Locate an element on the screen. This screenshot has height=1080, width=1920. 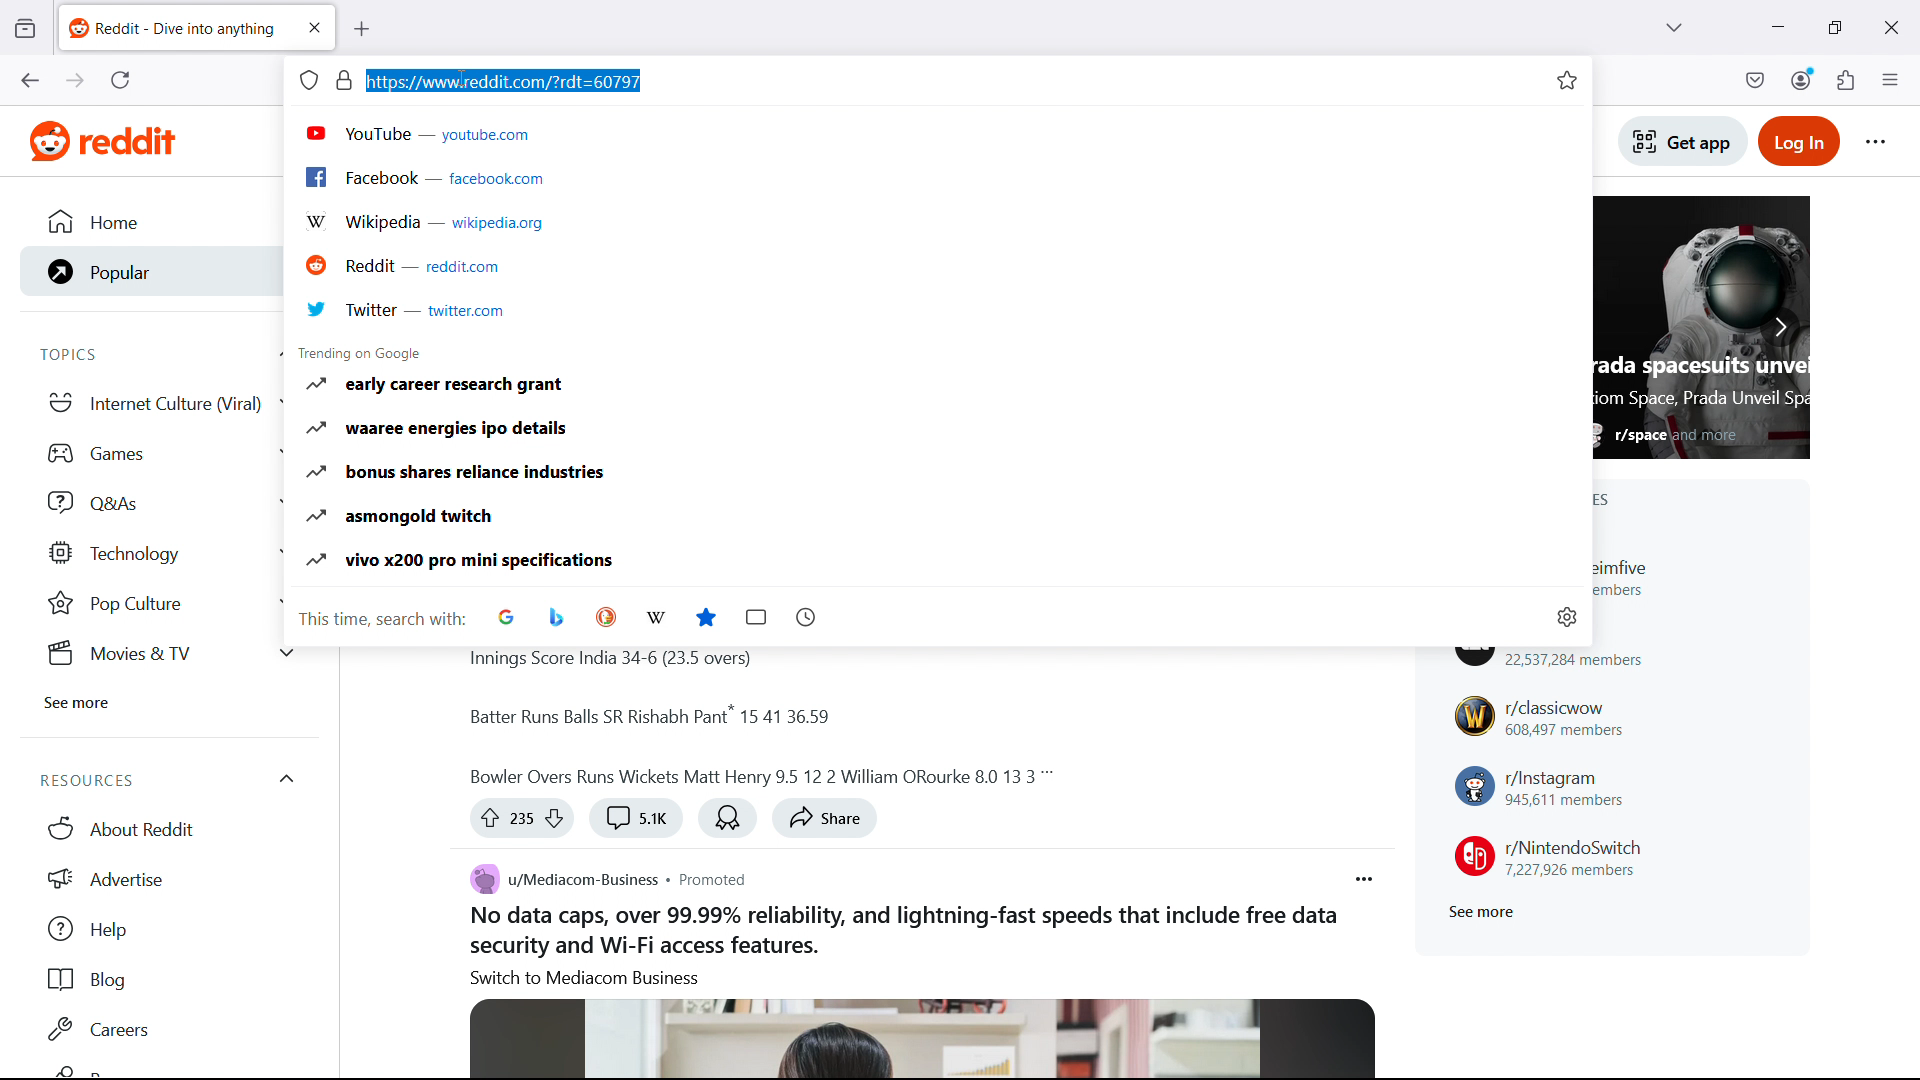
vertical scrollbar is located at coordinates (1916, 246).